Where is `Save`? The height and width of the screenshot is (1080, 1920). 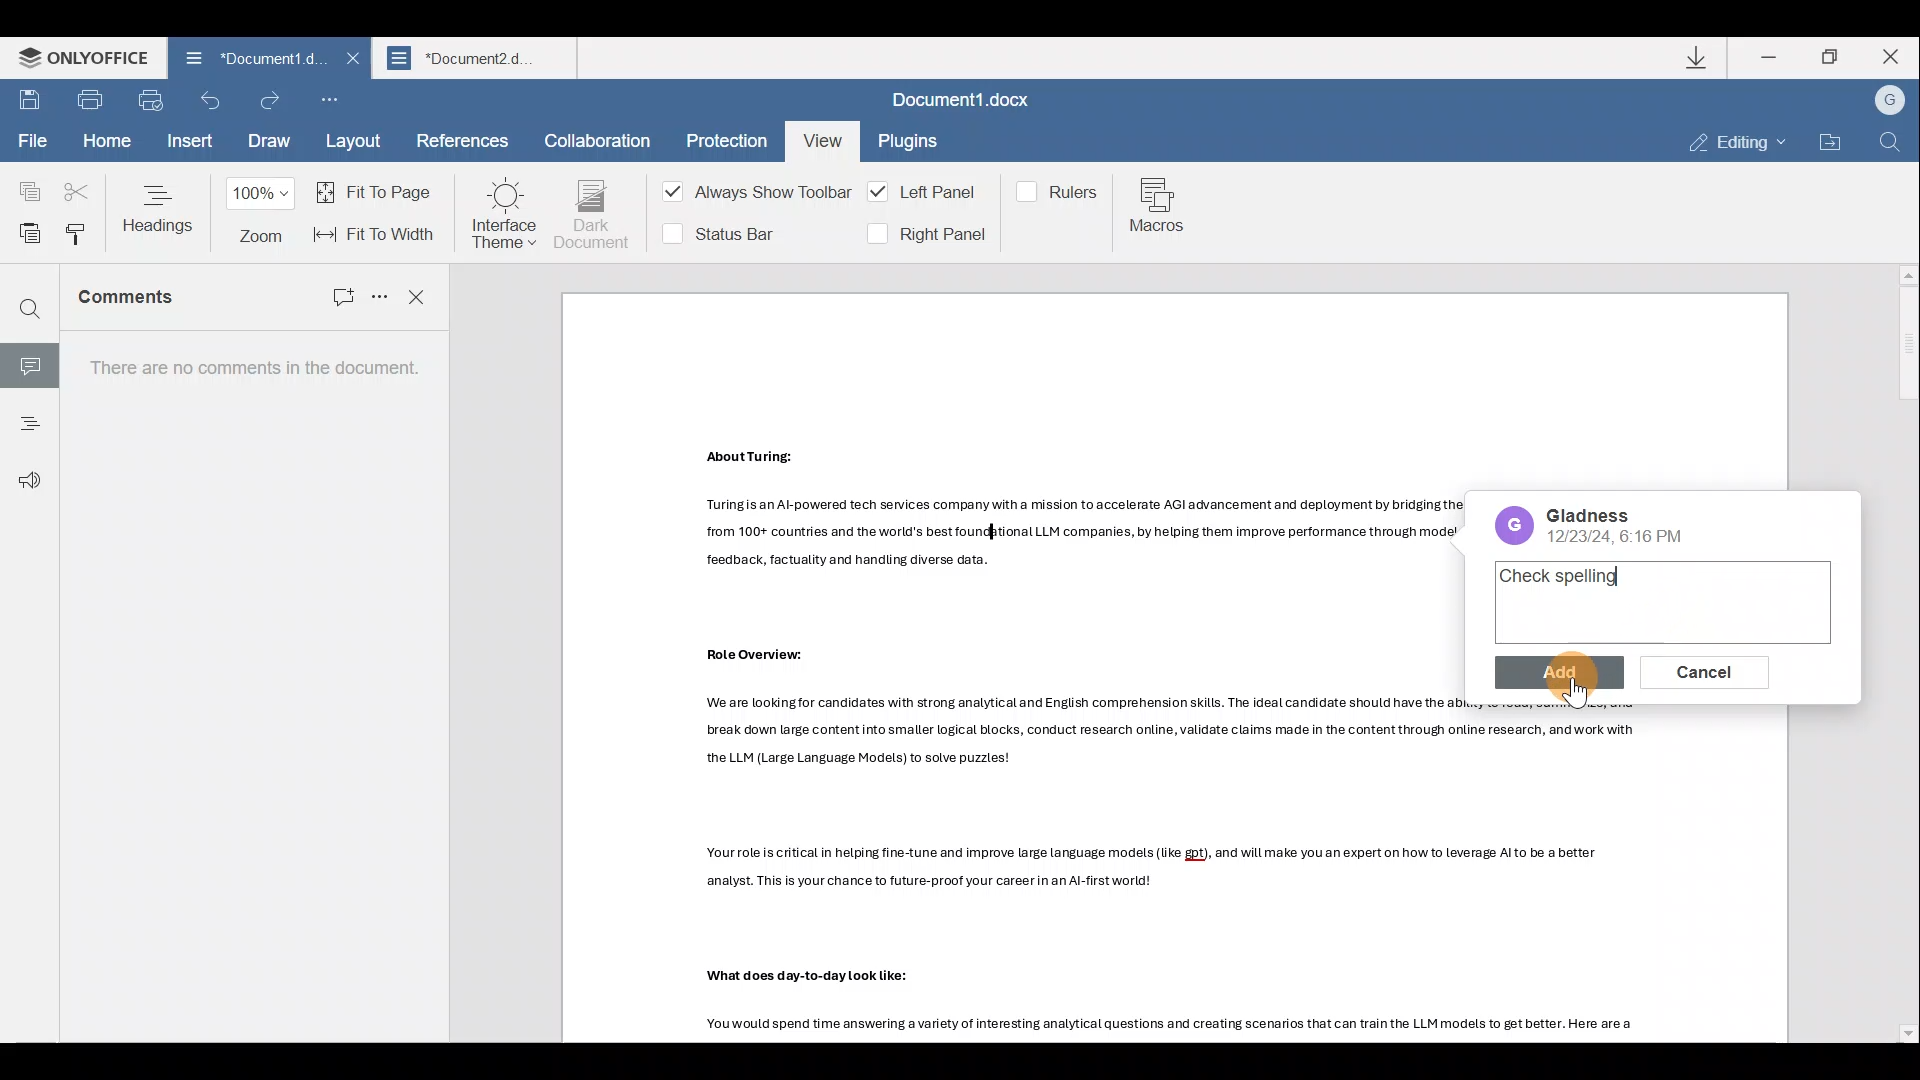
Save is located at coordinates (30, 102).